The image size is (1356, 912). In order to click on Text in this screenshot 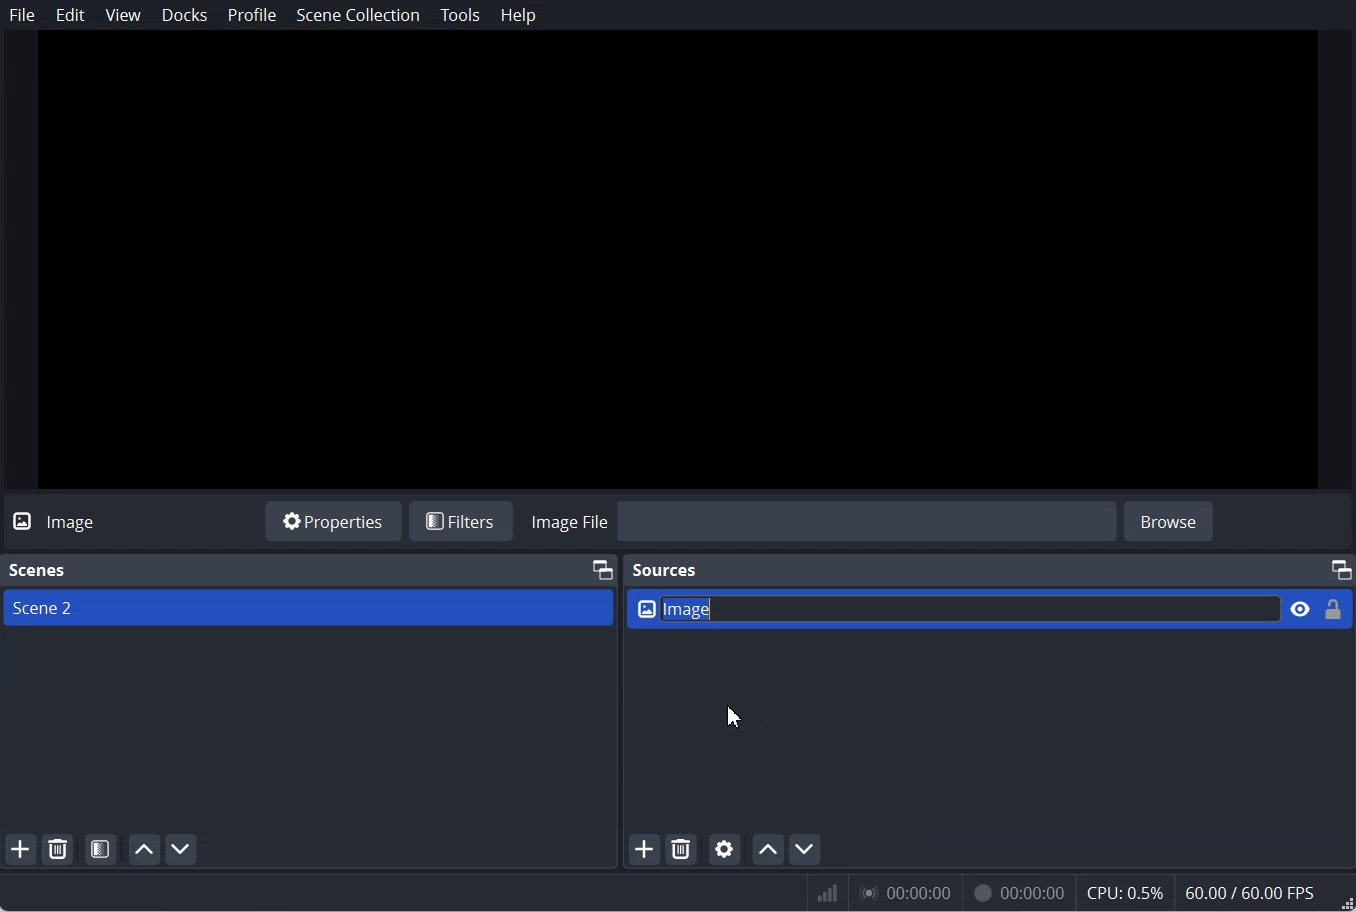, I will do `click(38, 571)`.